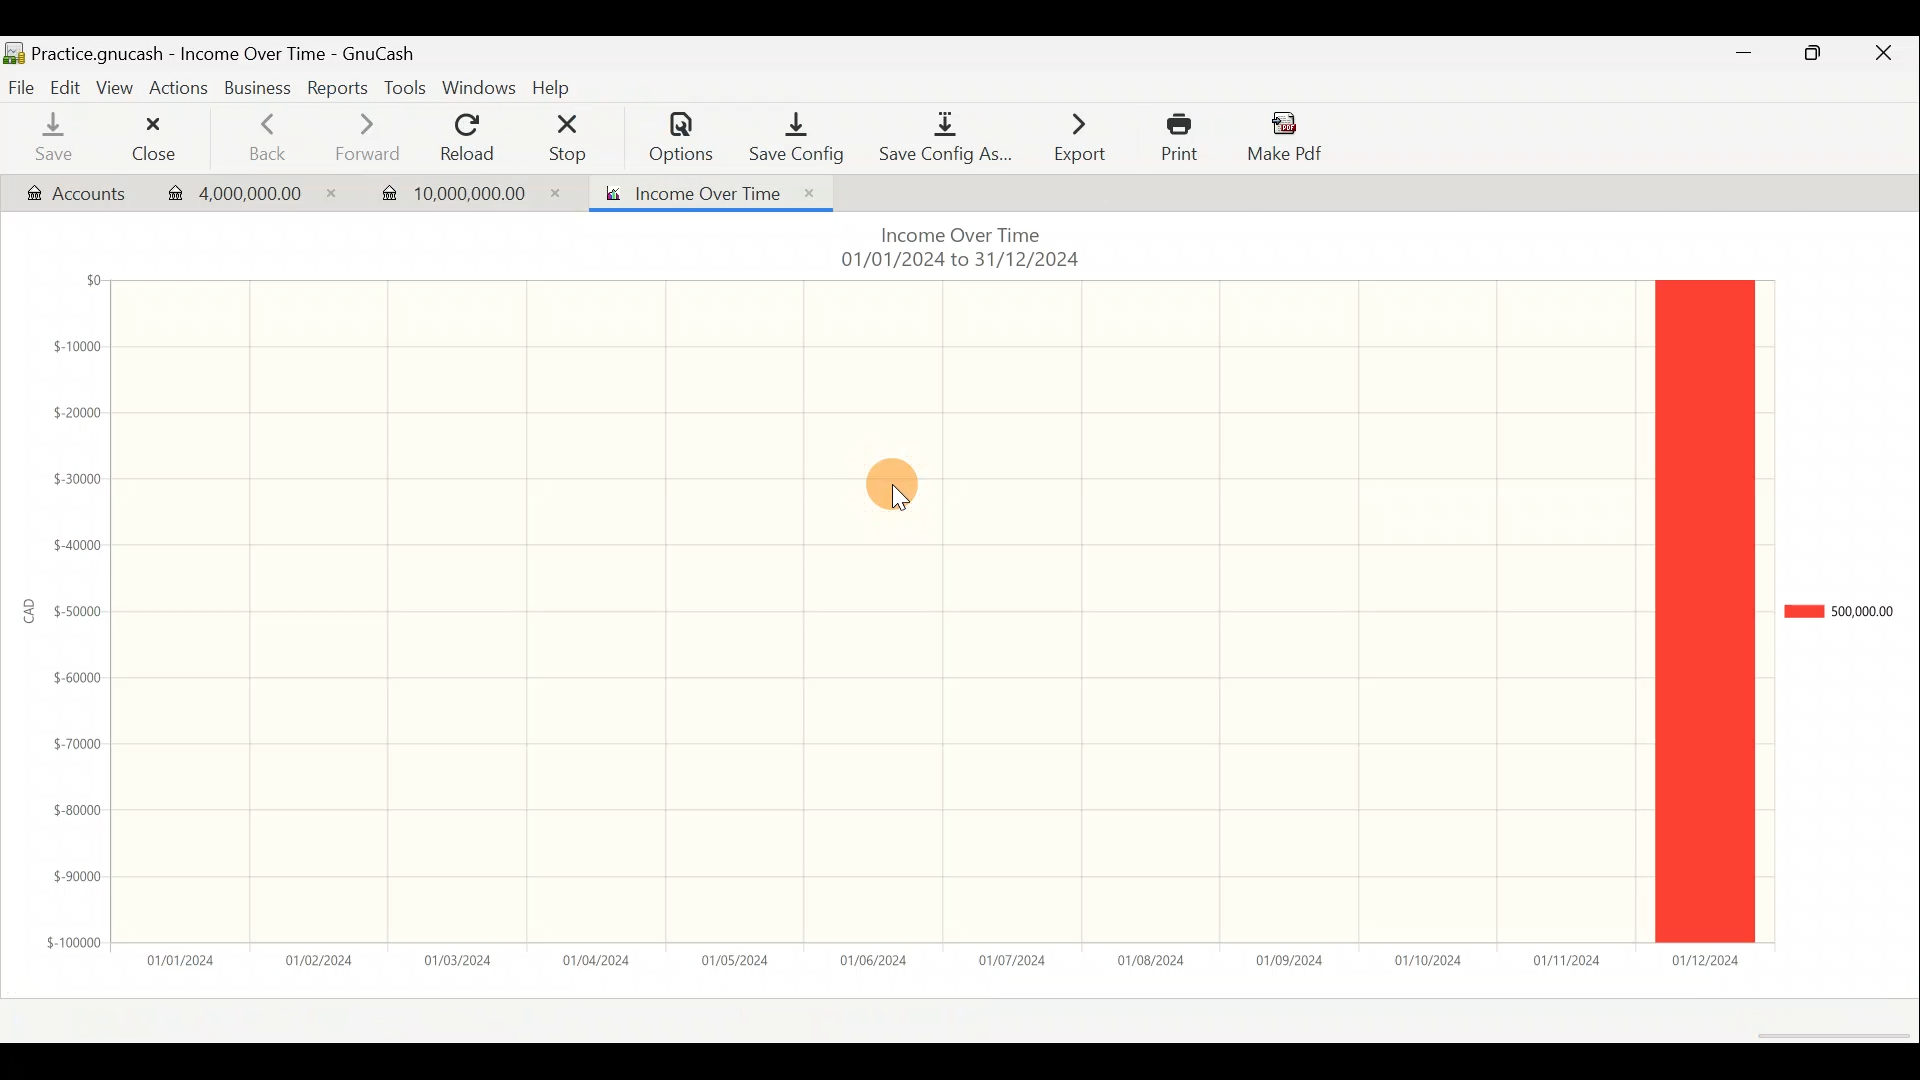 The height and width of the screenshot is (1080, 1920). What do you see at coordinates (598, 960) in the screenshot?
I see `01/04/2024` at bounding box center [598, 960].